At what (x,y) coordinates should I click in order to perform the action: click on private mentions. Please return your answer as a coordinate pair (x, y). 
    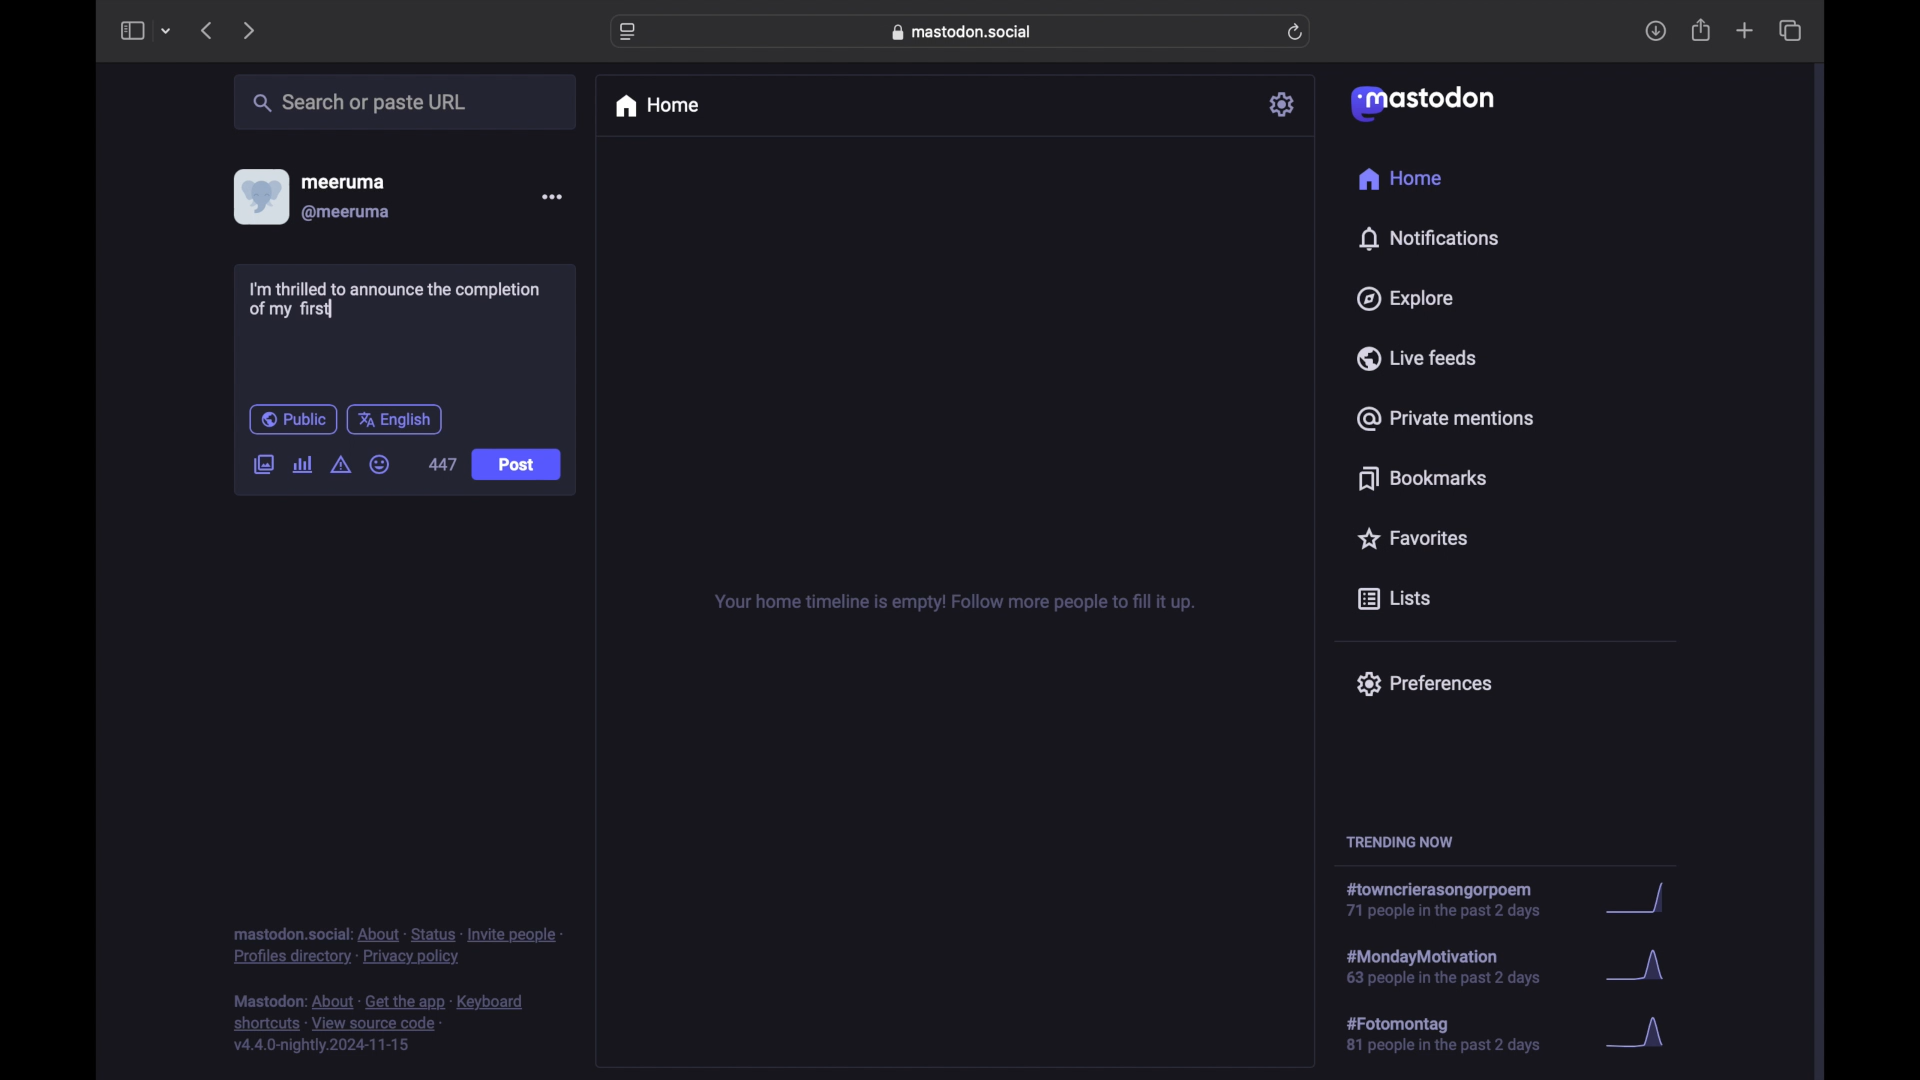
    Looking at the image, I should click on (1444, 418).